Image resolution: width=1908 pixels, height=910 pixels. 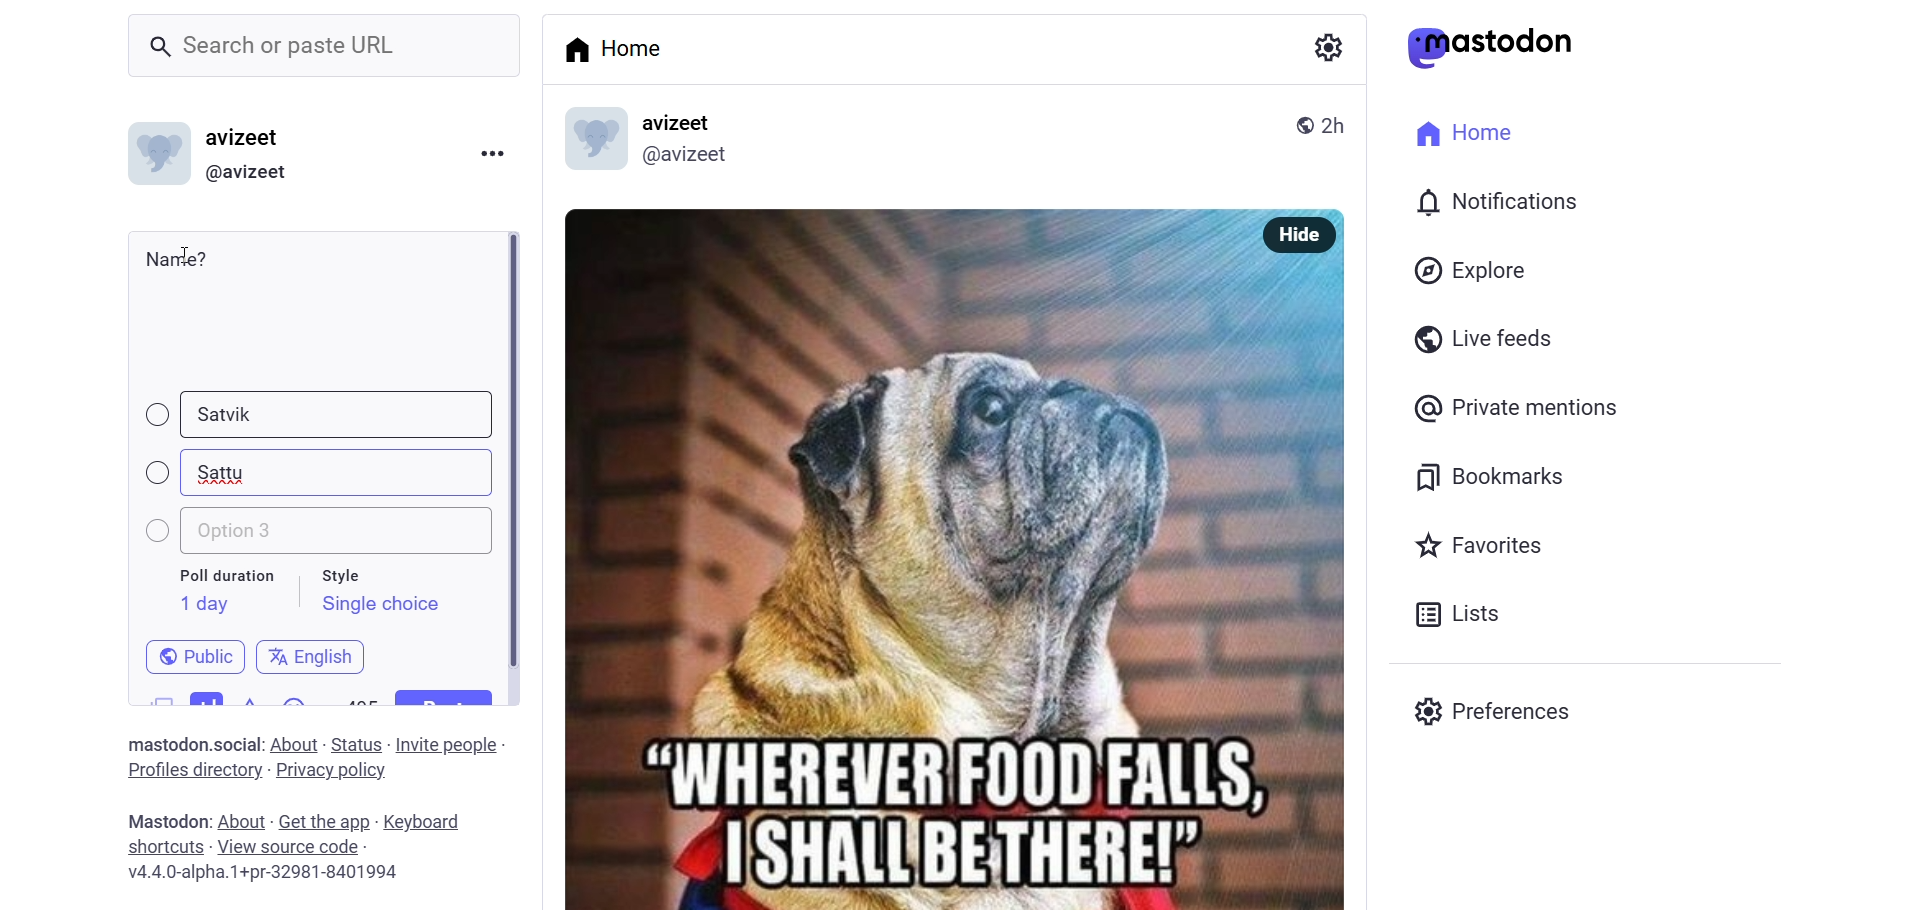 I want to click on explore, so click(x=1474, y=270).